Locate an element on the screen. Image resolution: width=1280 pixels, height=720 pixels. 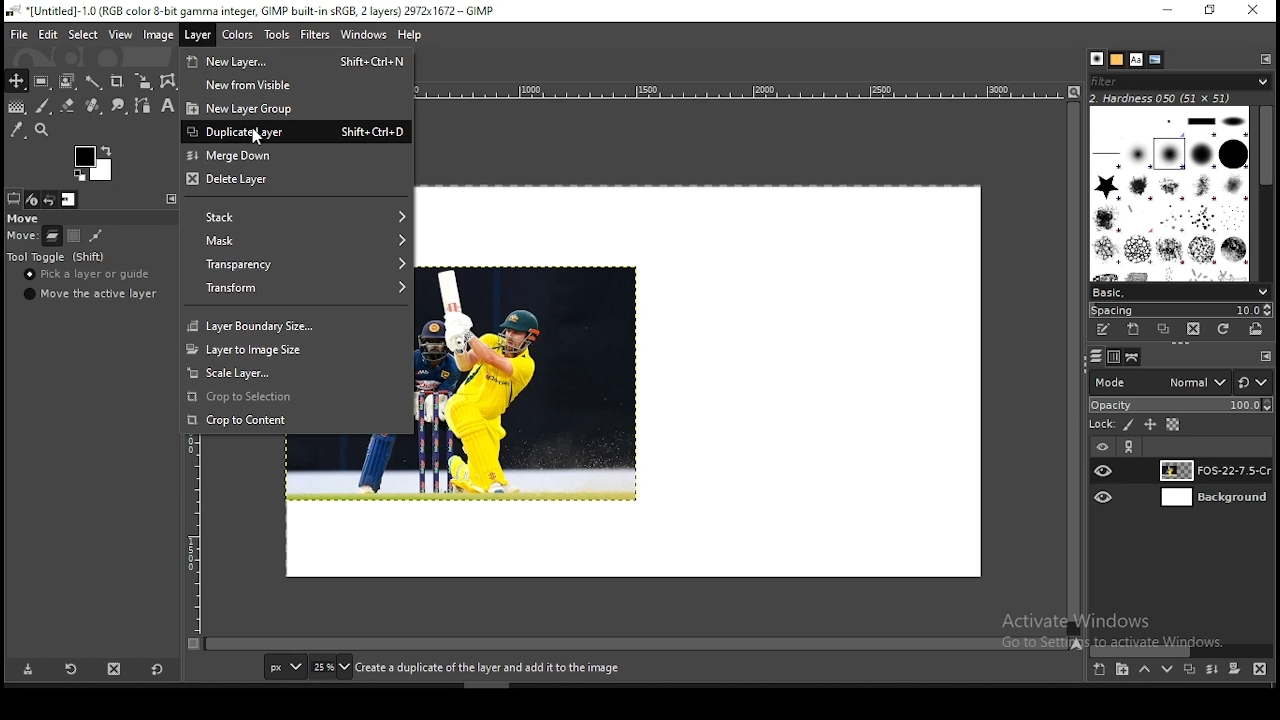
layer  is located at coordinates (1212, 499).